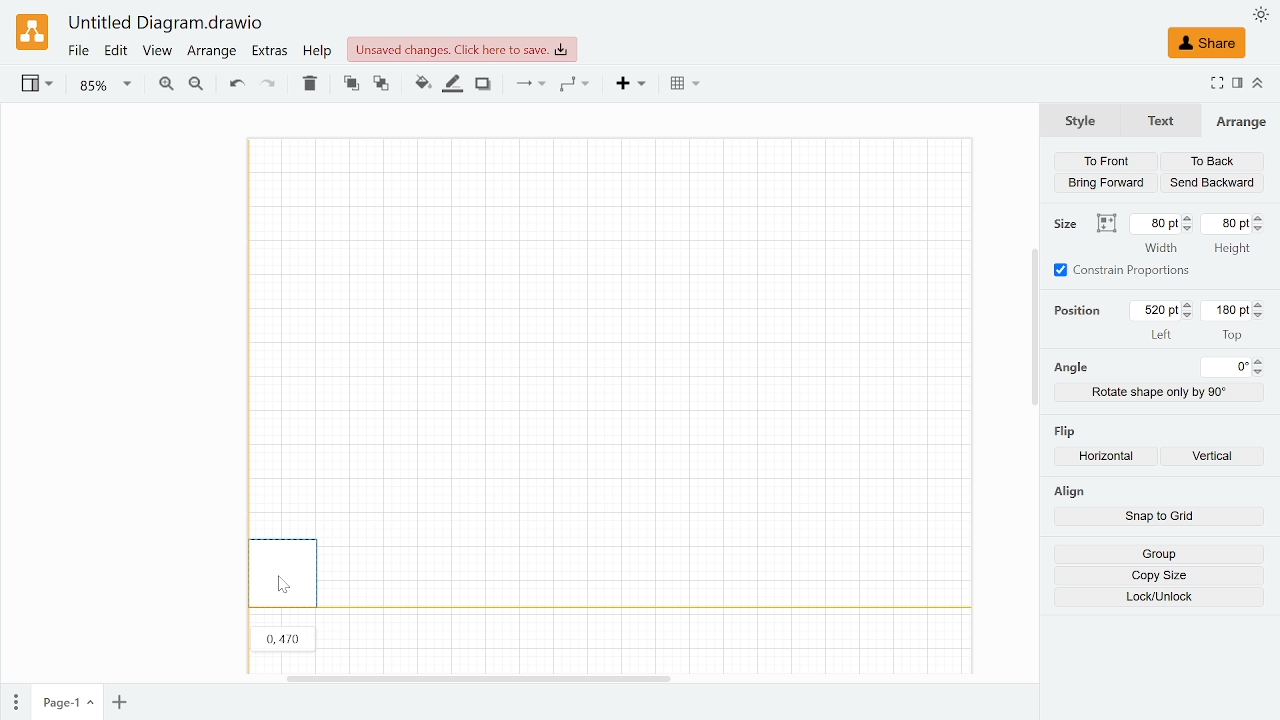 The width and height of the screenshot is (1280, 720). What do you see at coordinates (286, 586) in the screenshot?
I see `Pointer` at bounding box center [286, 586].